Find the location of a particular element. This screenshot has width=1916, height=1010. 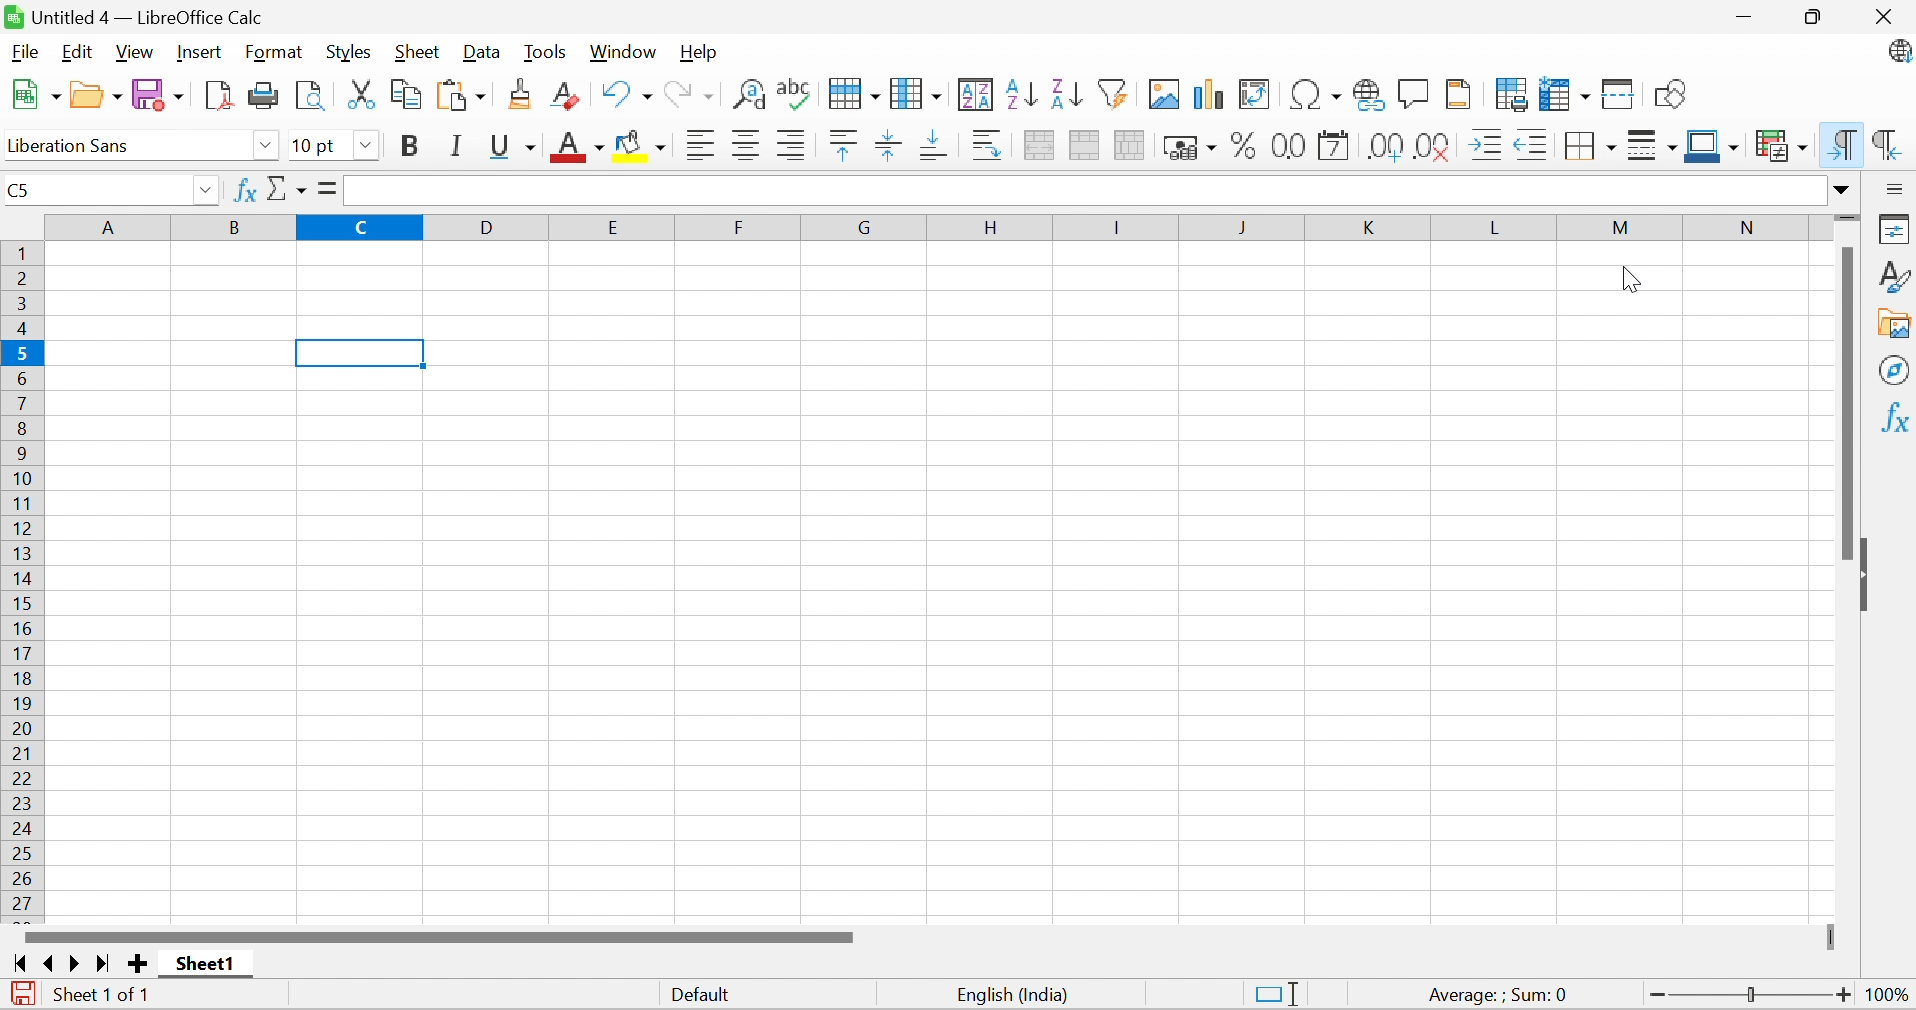

Align top is located at coordinates (844, 146).